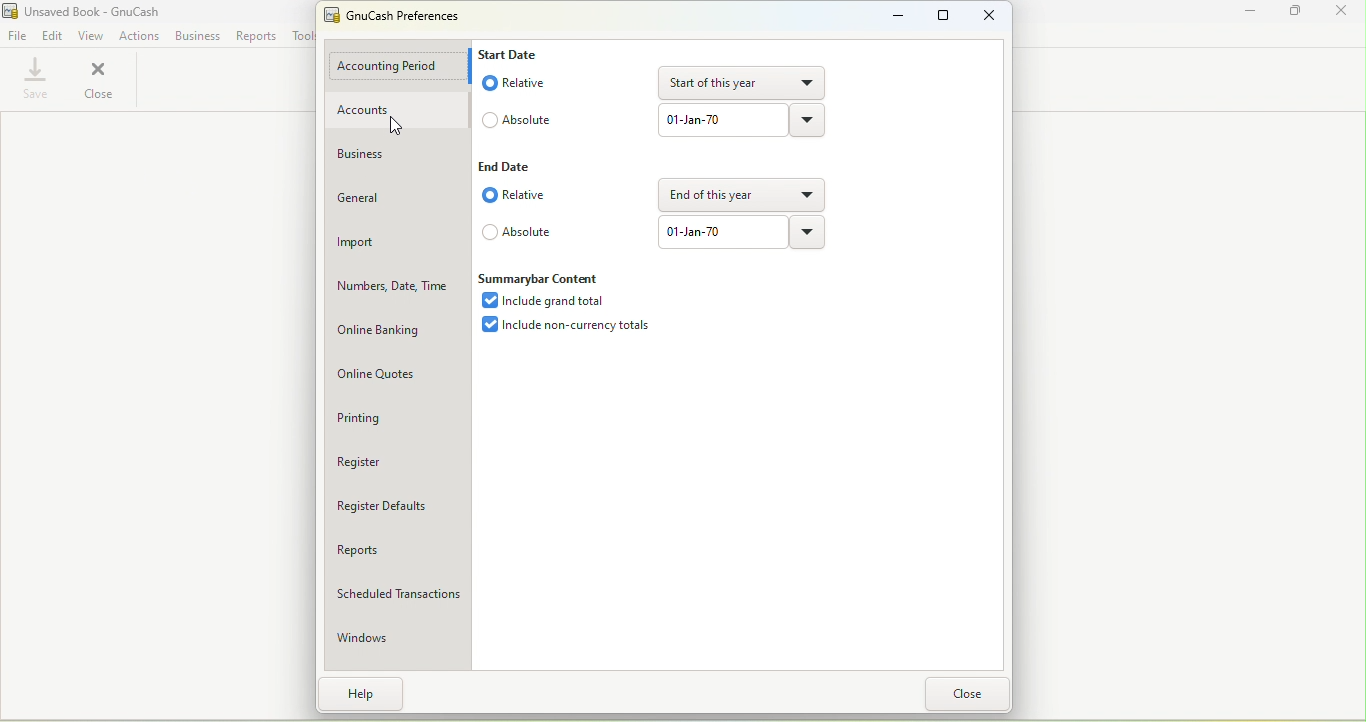 This screenshot has height=722, width=1366. I want to click on Absolute, so click(516, 119).